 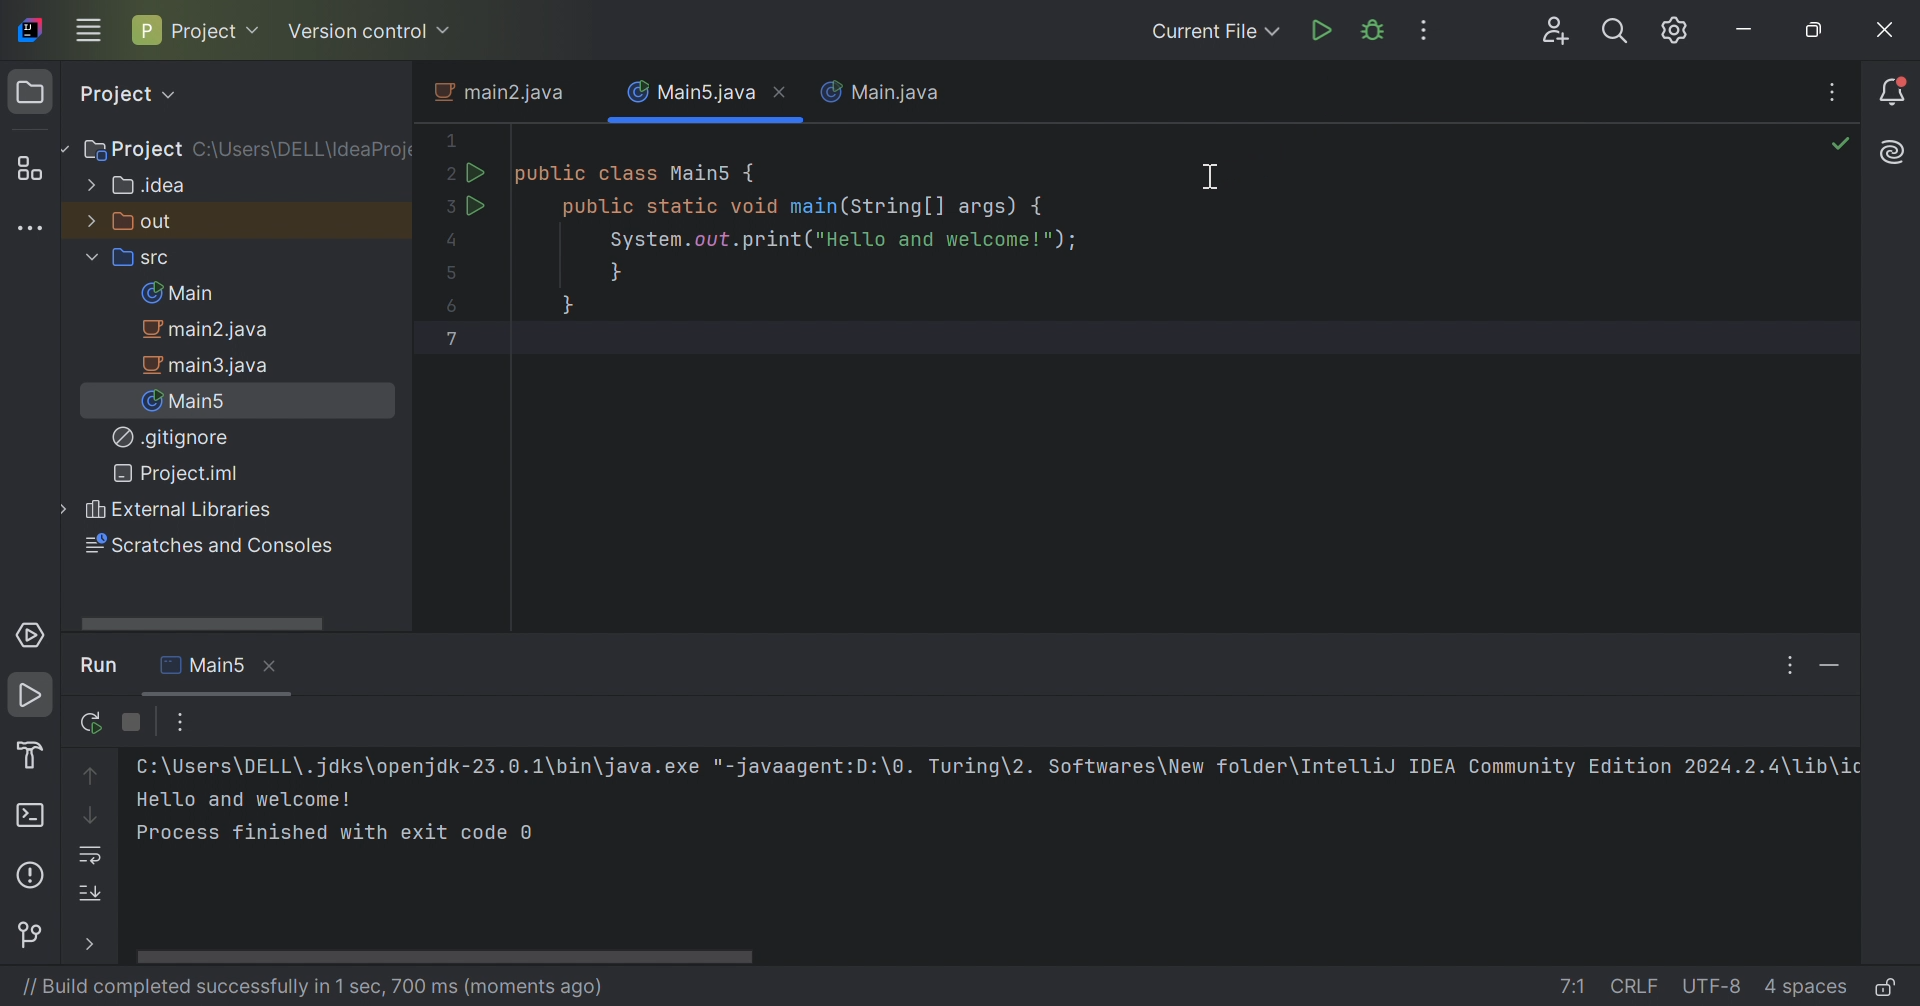 I want to click on Services, so click(x=30, y=632).